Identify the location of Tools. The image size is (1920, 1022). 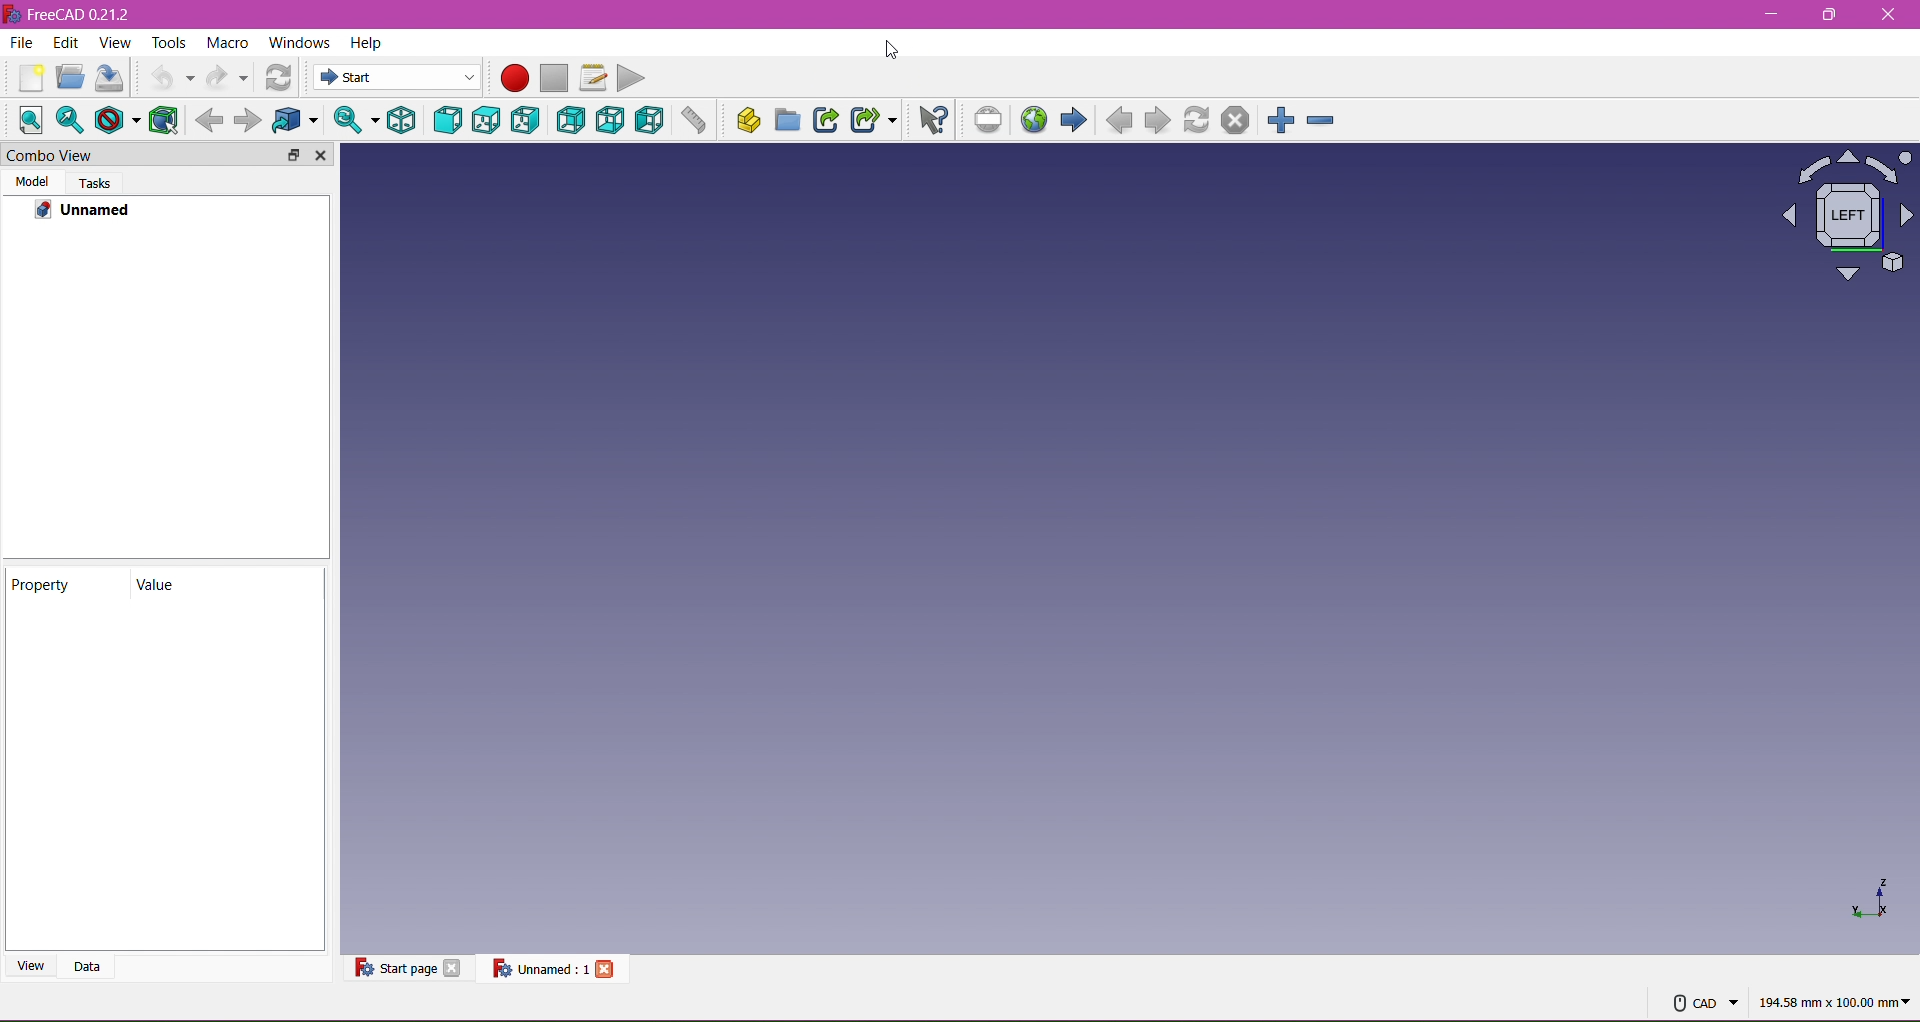
(170, 41).